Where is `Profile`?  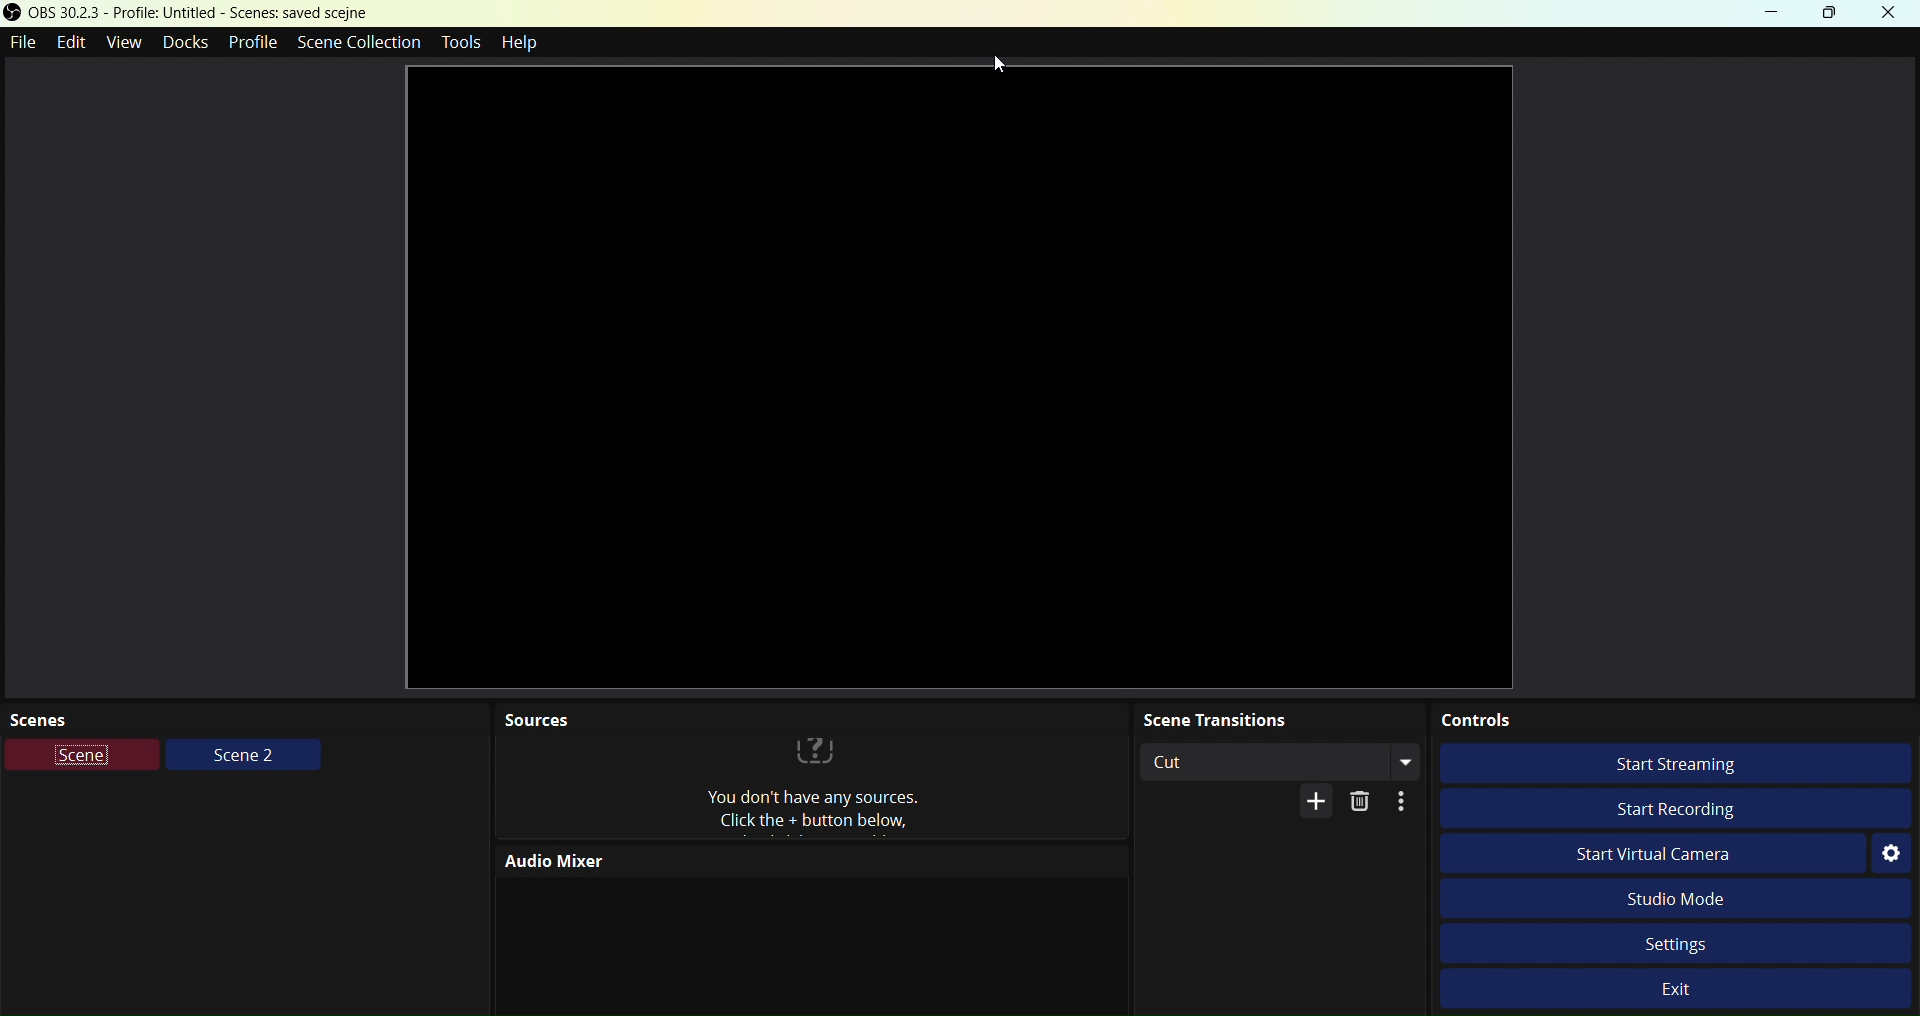 Profile is located at coordinates (253, 45).